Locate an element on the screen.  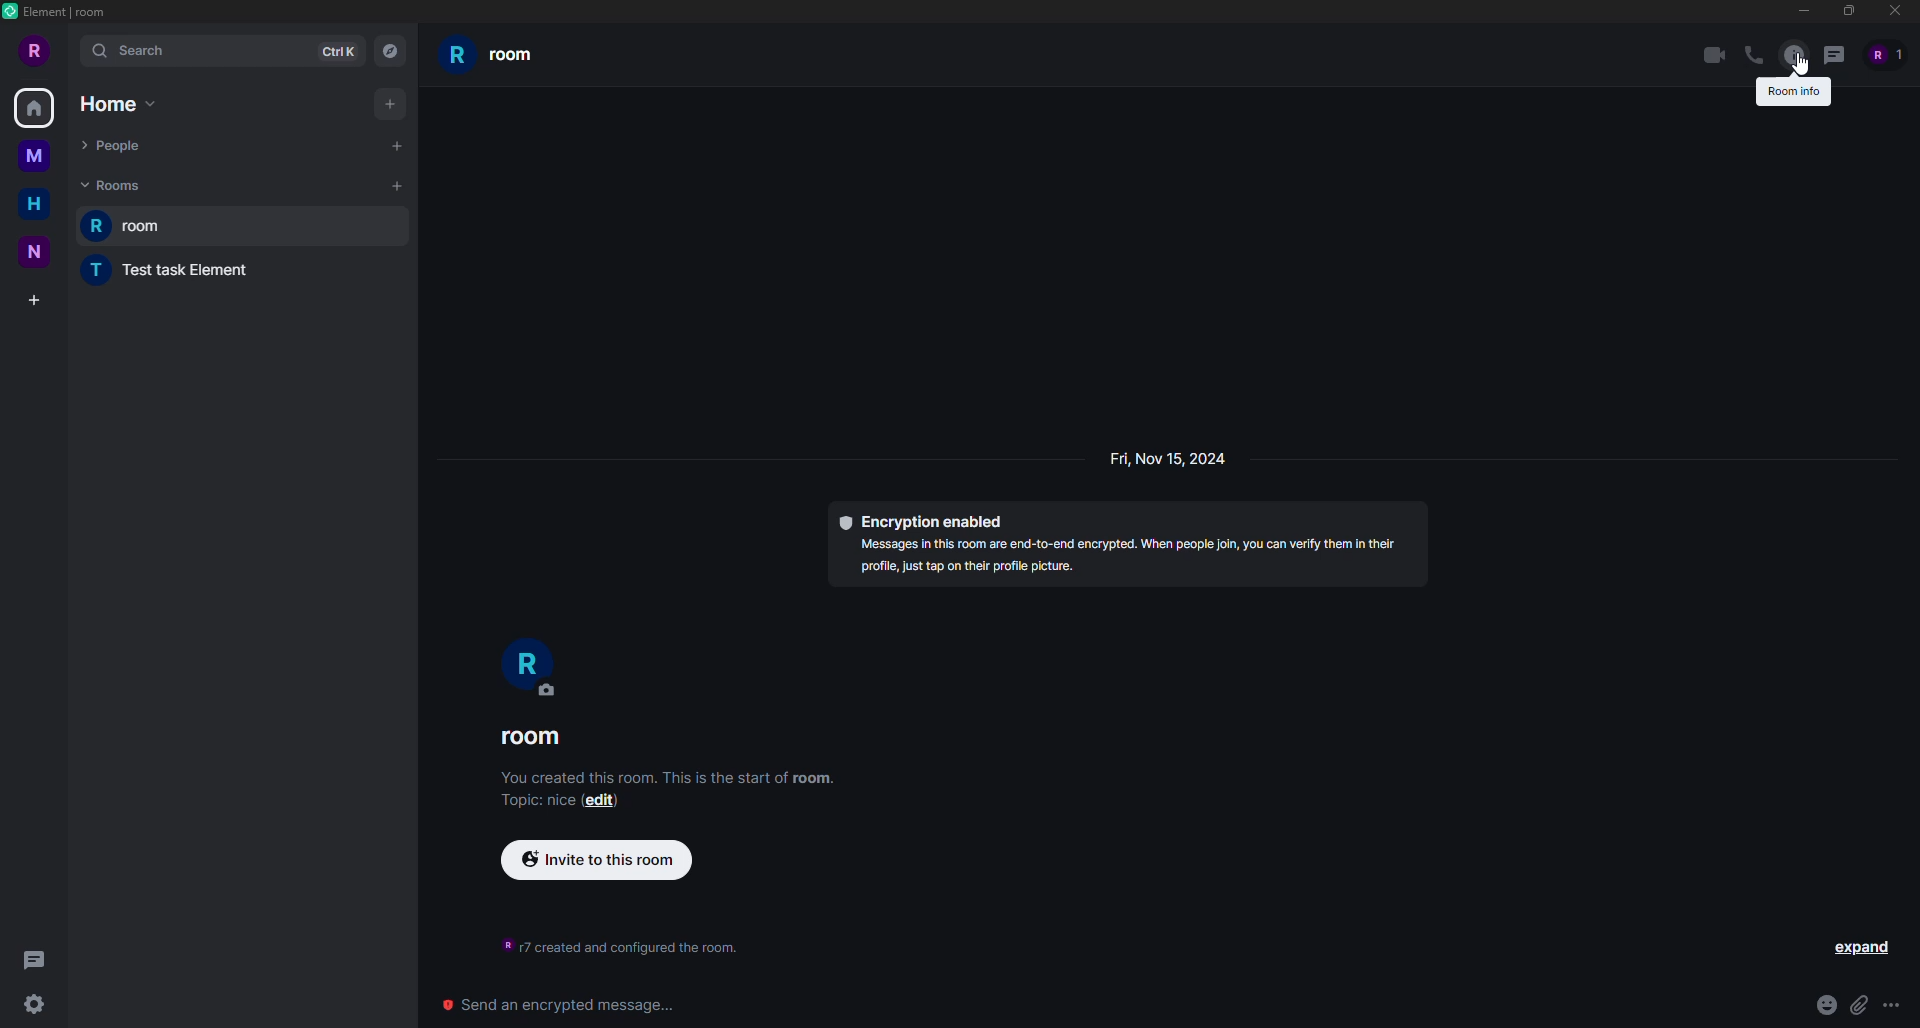
cursor is located at coordinates (1803, 68).